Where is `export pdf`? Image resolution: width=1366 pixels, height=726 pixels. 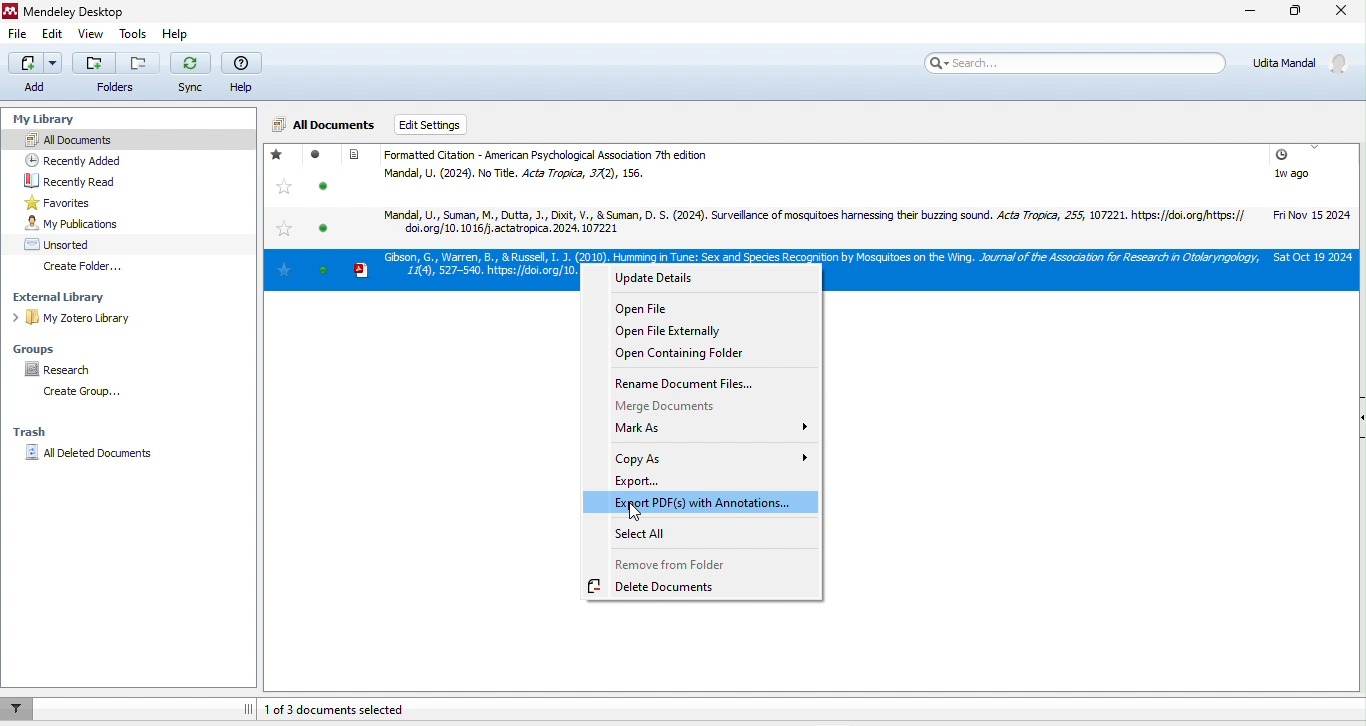 export pdf is located at coordinates (701, 502).